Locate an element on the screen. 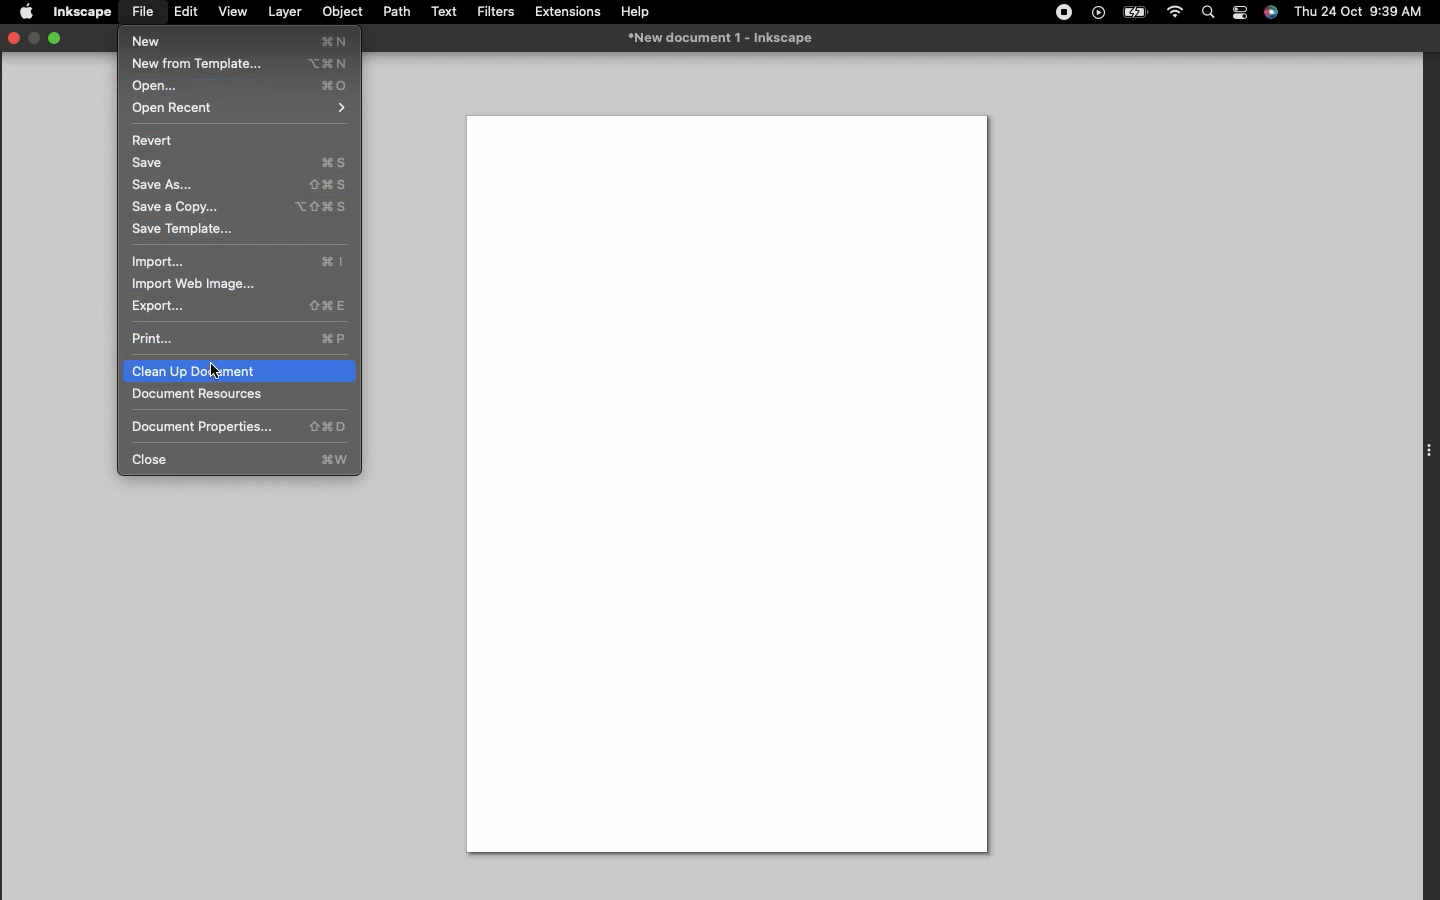 The image size is (1440, 900). Open recent is located at coordinates (241, 108).